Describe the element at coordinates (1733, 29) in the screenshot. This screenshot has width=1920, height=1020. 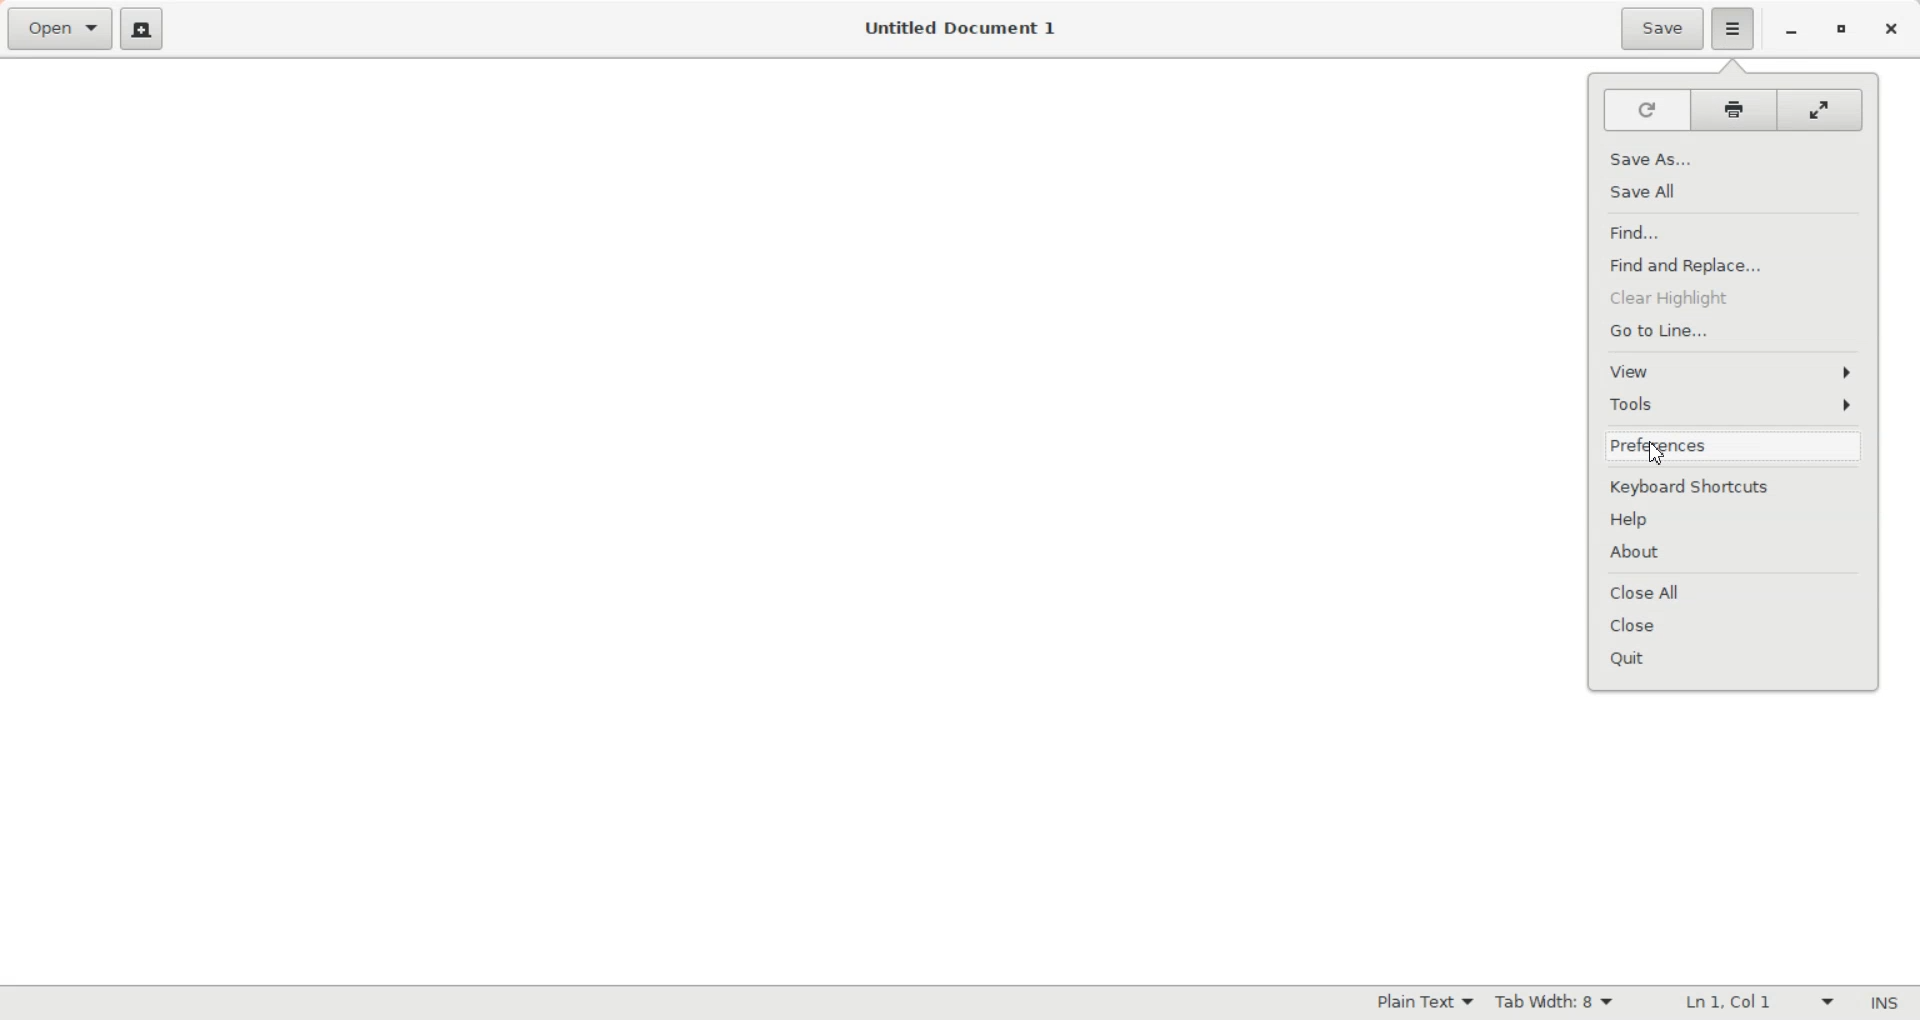
I see `Hamburger settings` at that location.